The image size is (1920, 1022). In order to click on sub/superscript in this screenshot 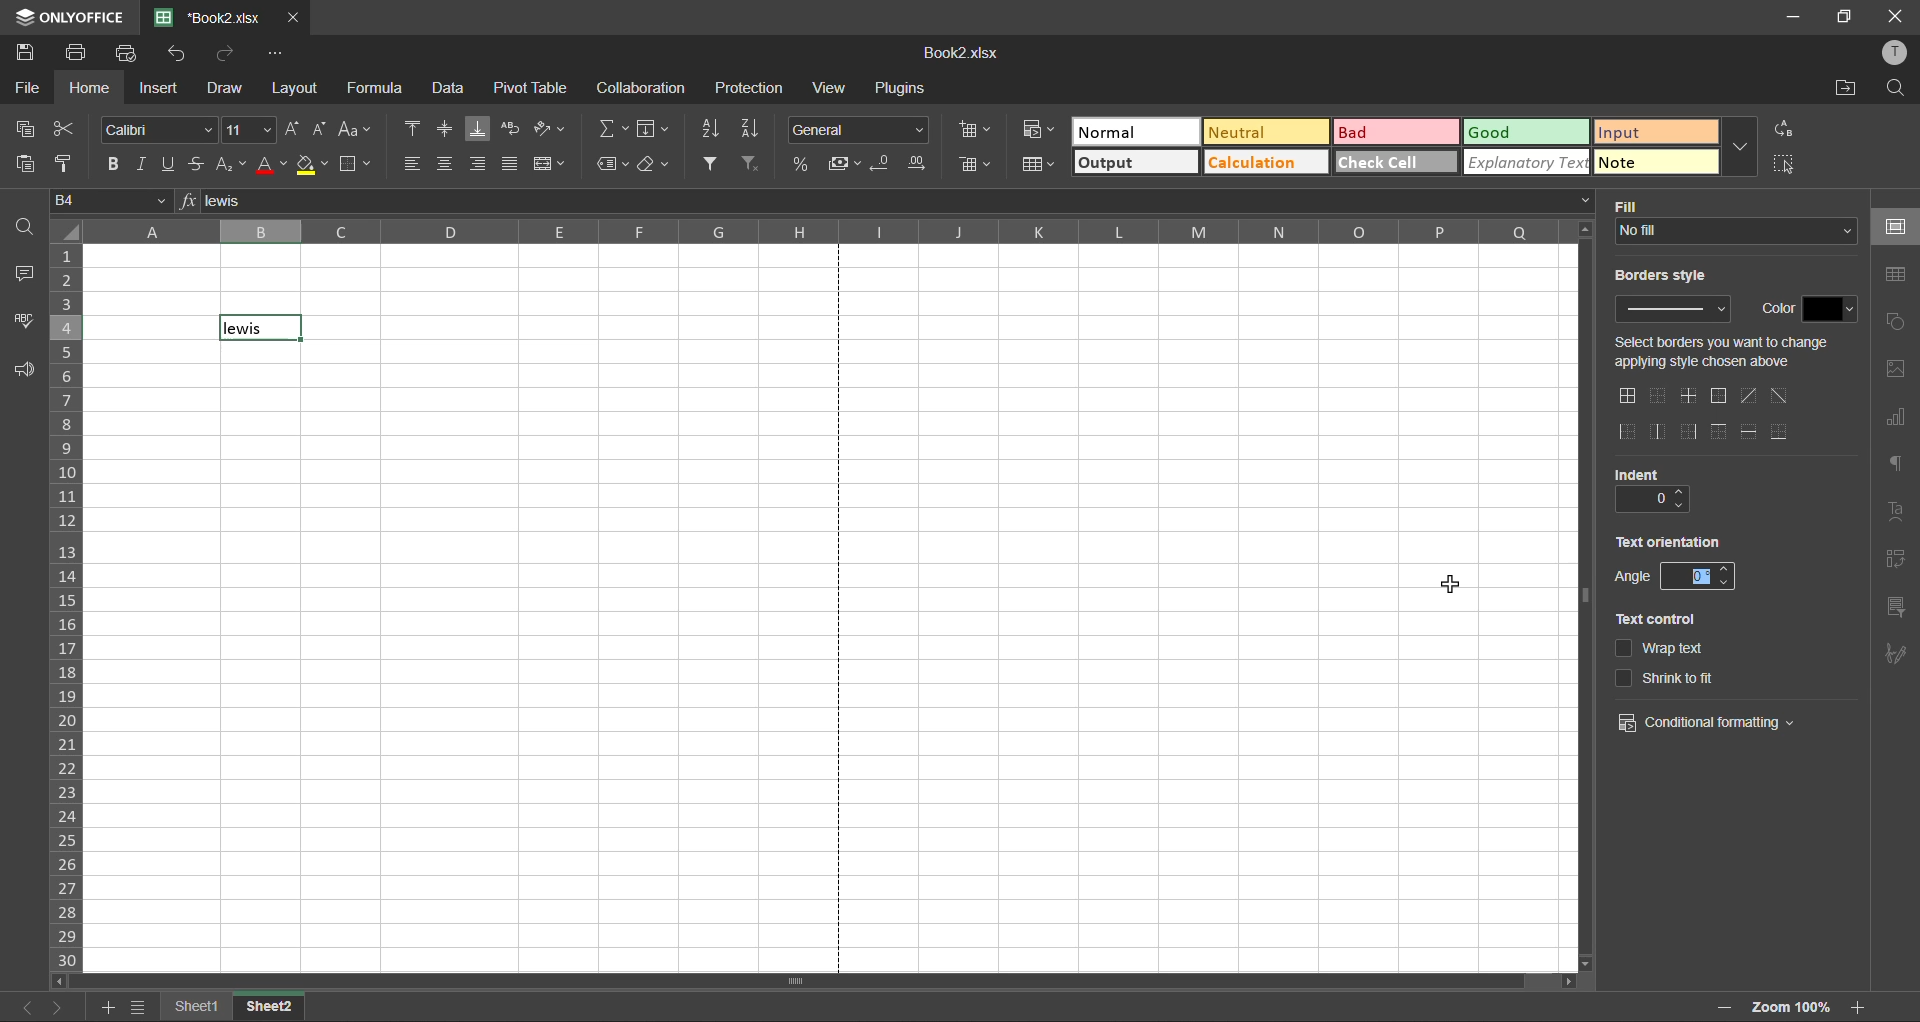, I will do `click(228, 166)`.